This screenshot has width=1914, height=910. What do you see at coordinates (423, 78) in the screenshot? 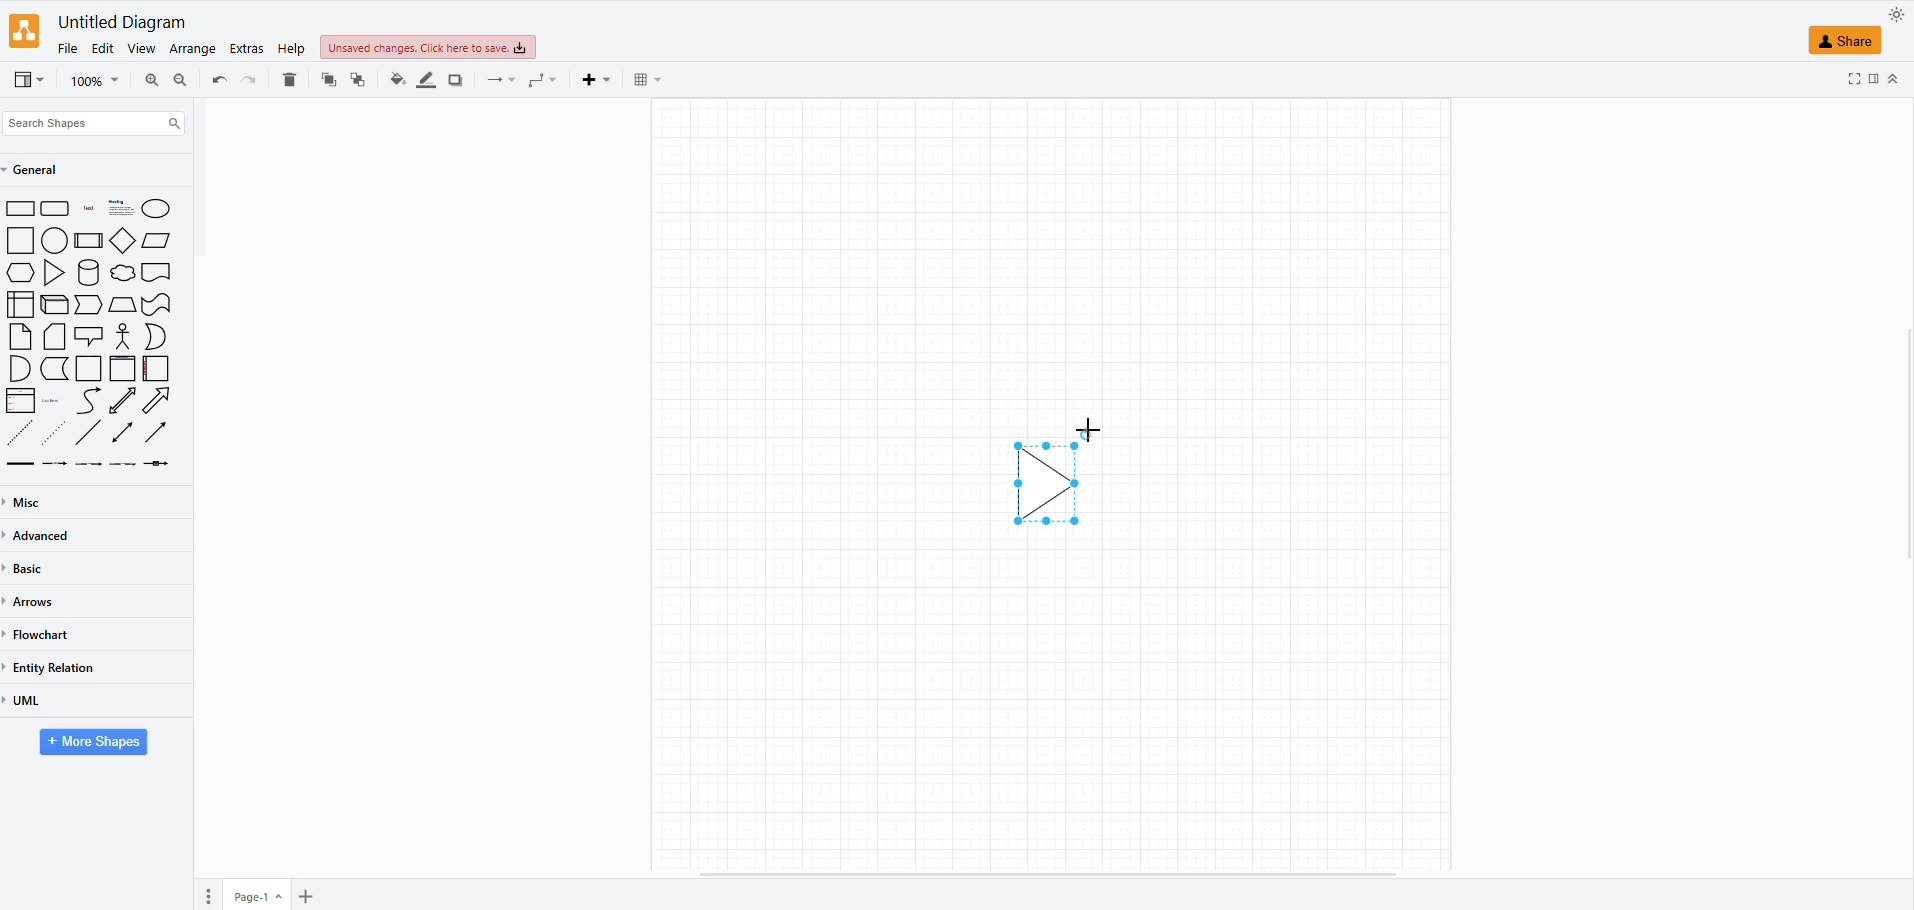
I see `line color` at bounding box center [423, 78].